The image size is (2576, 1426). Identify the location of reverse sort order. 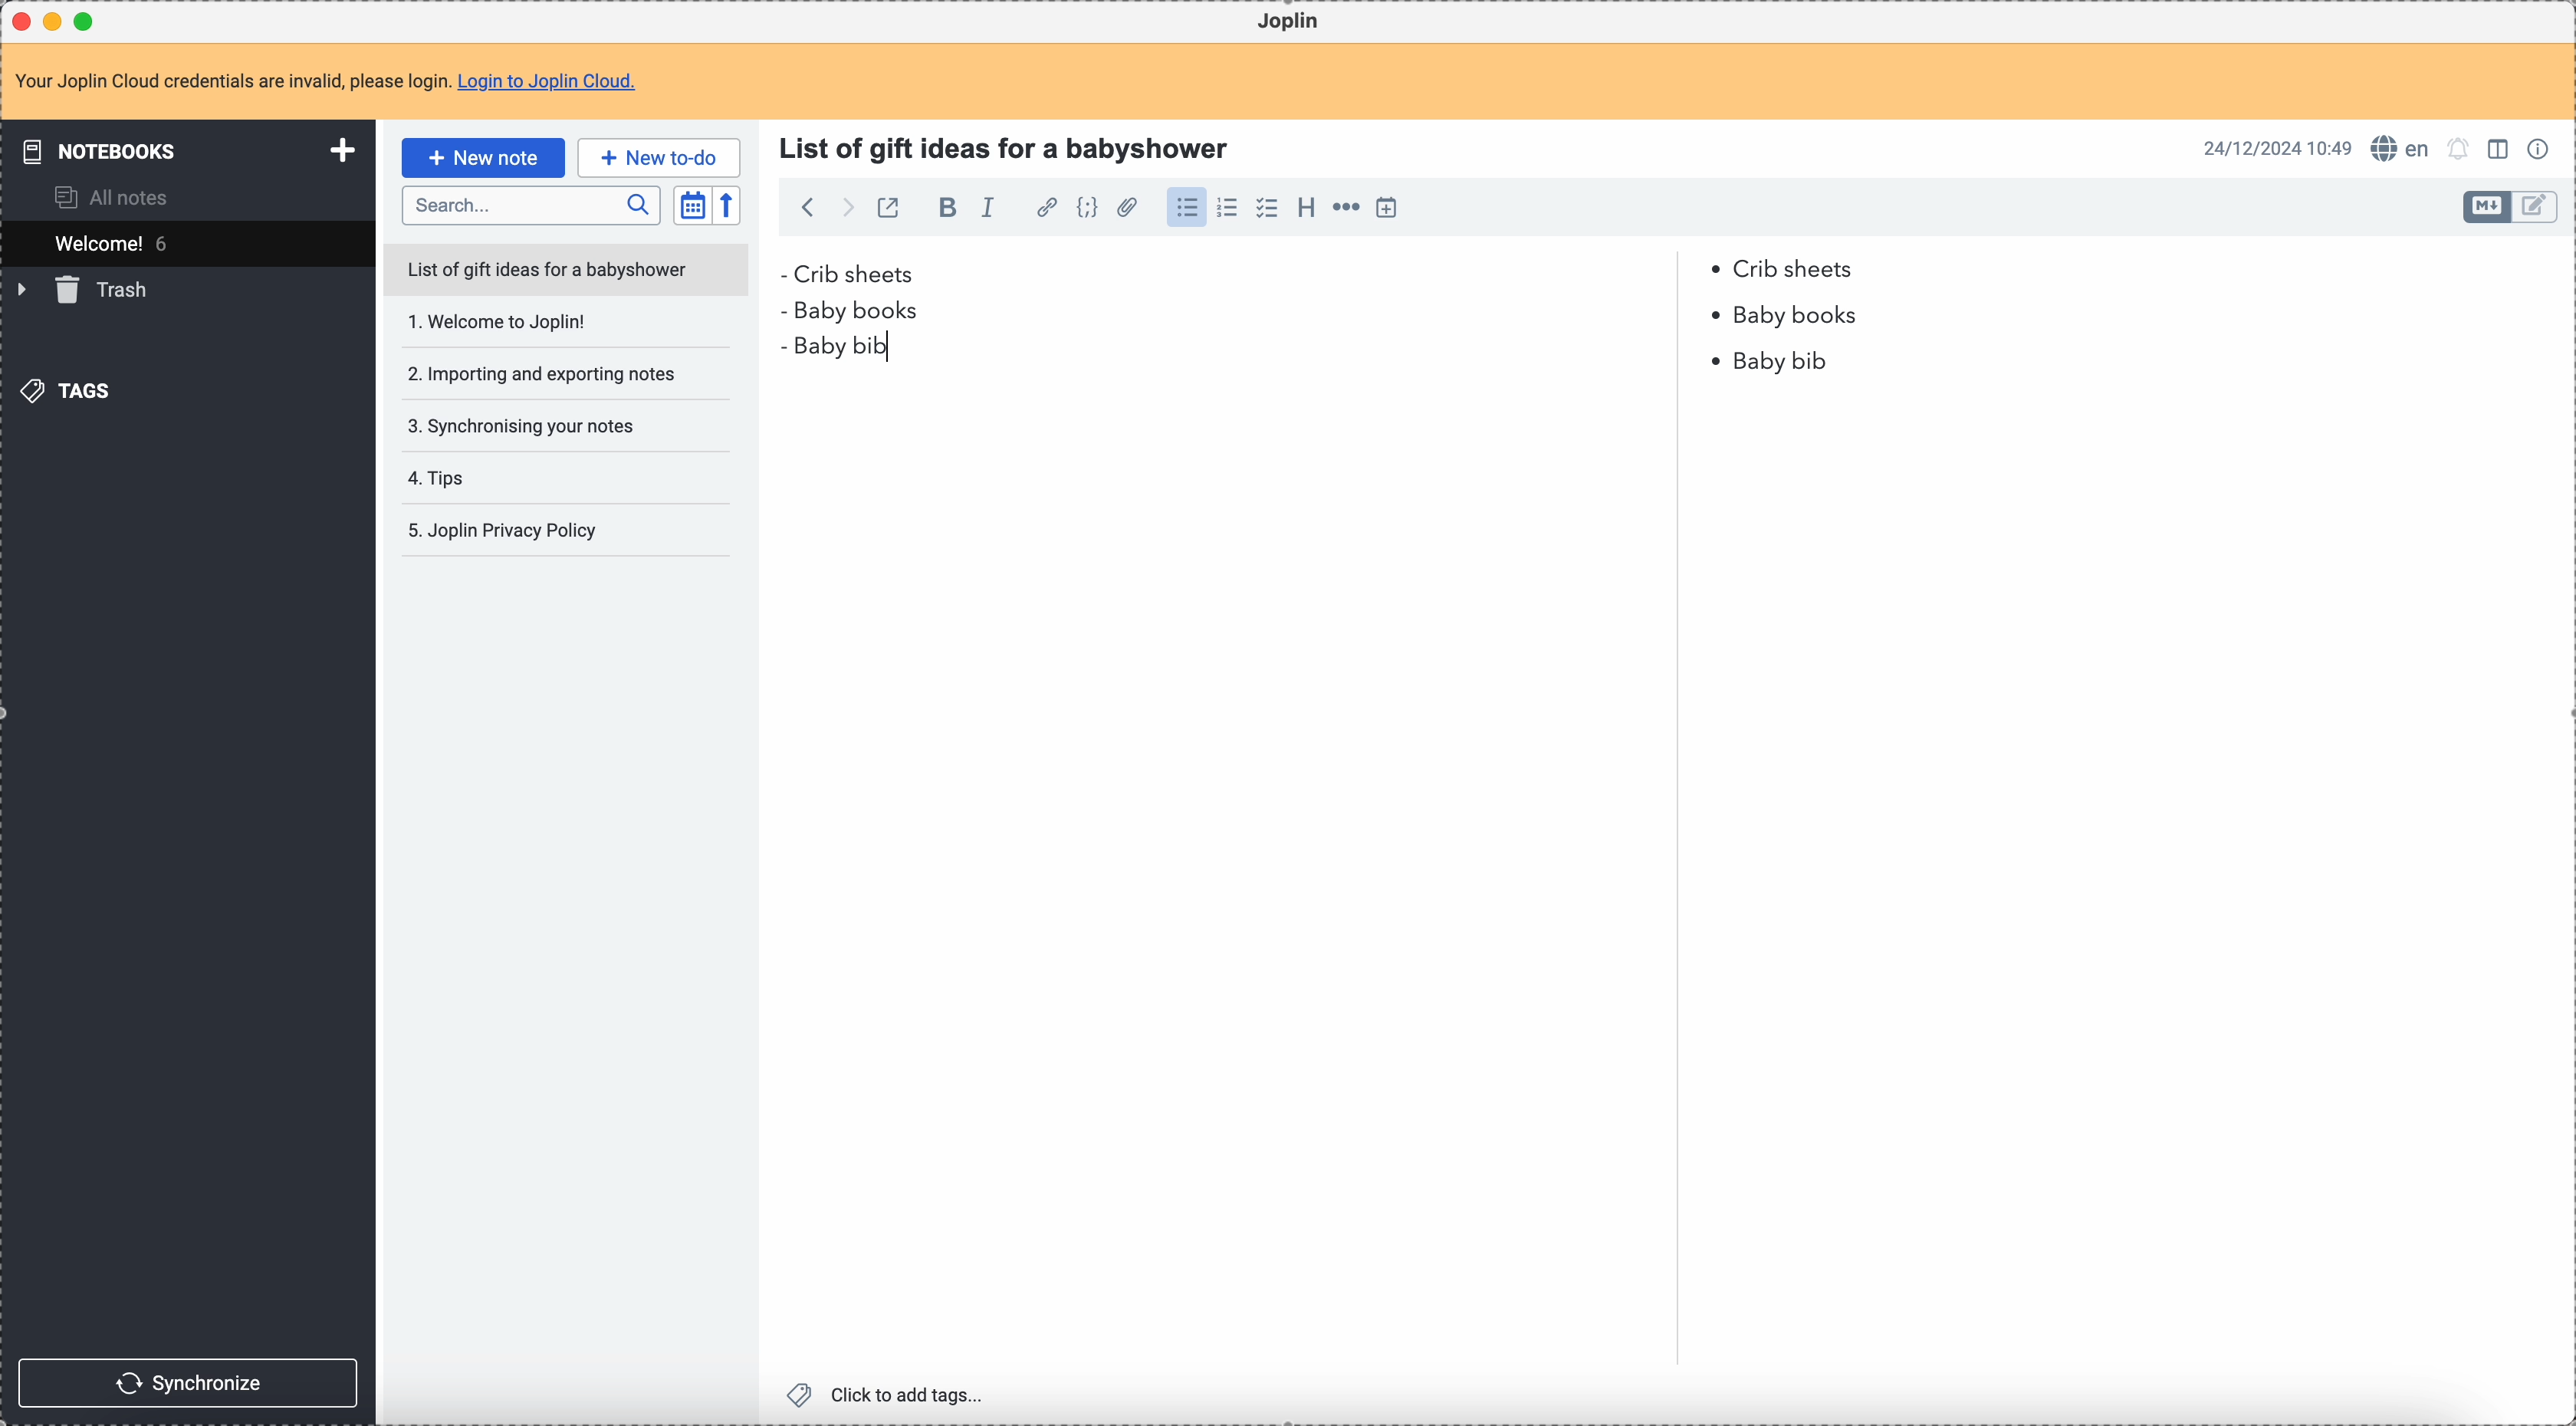
(726, 207).